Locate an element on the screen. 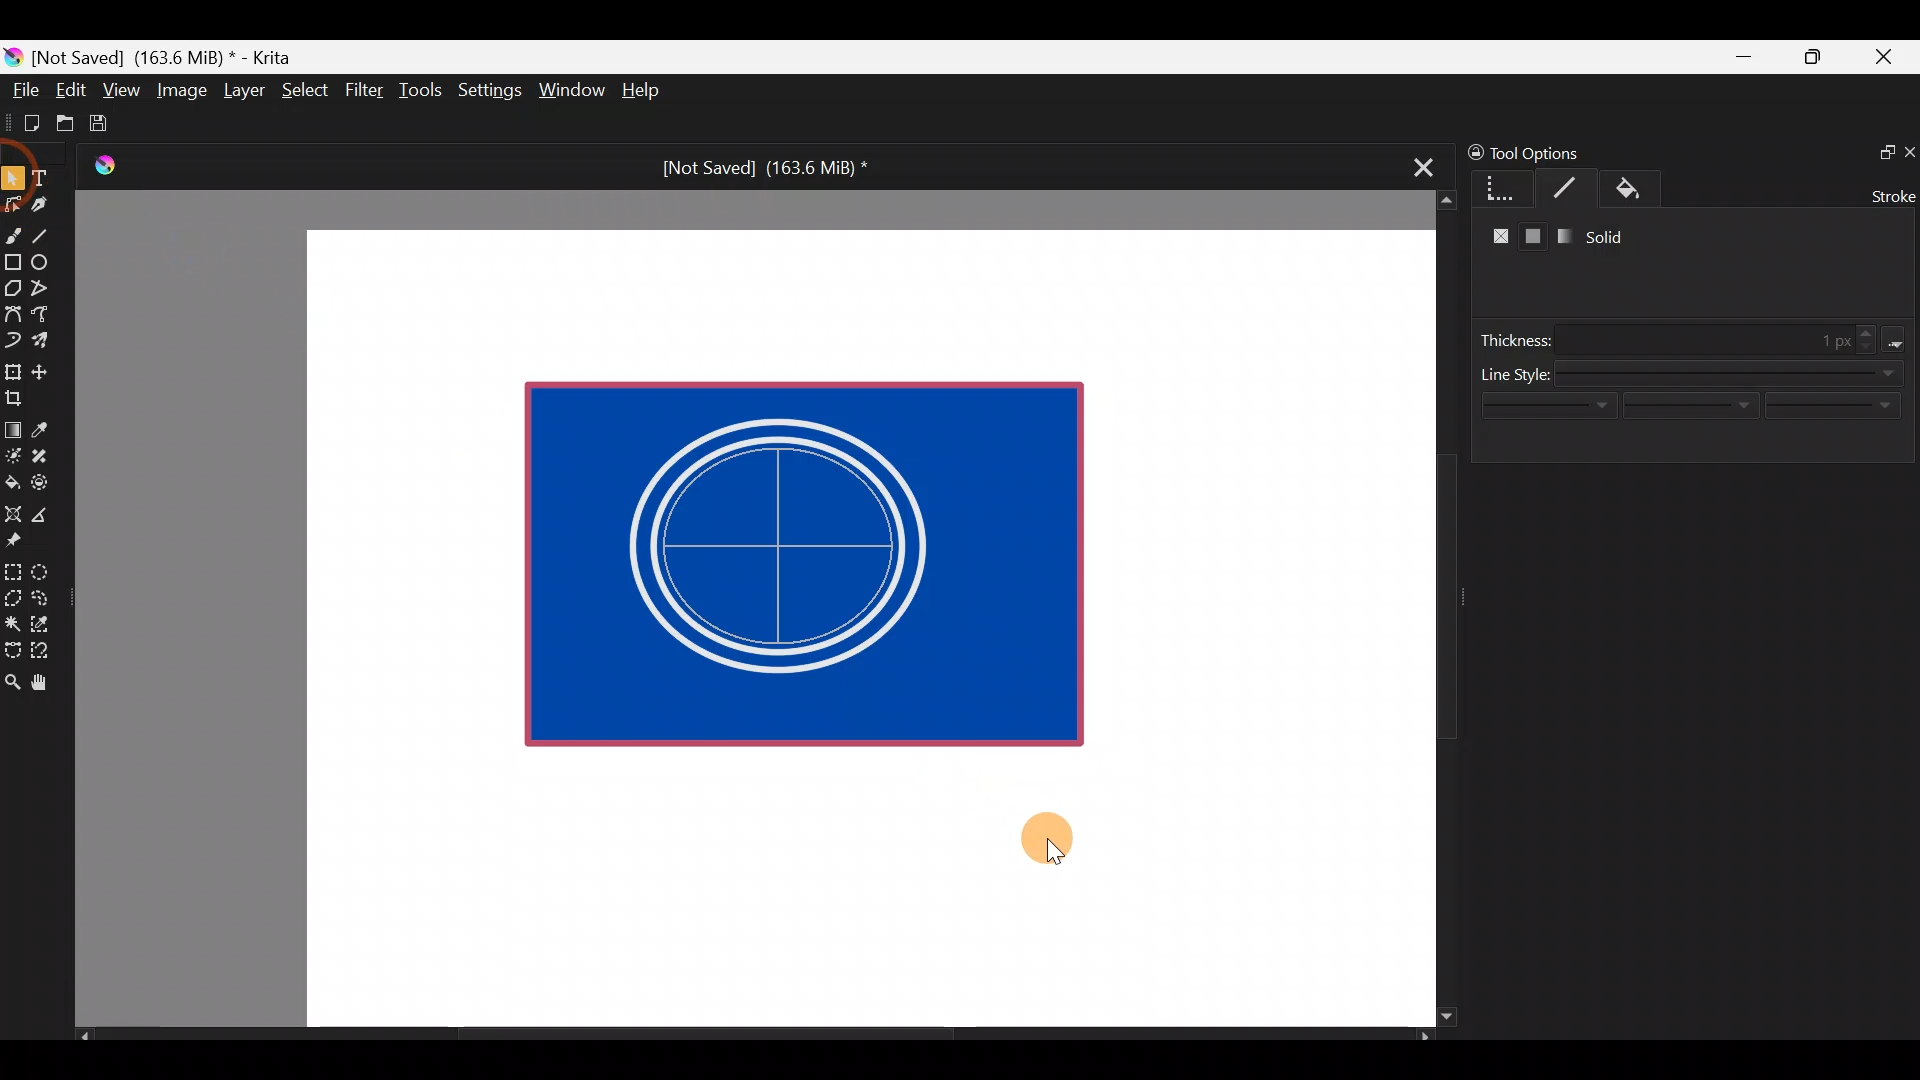 The image size is (1920, 1080). Rectangle tool is located at coordinates (13, 264).